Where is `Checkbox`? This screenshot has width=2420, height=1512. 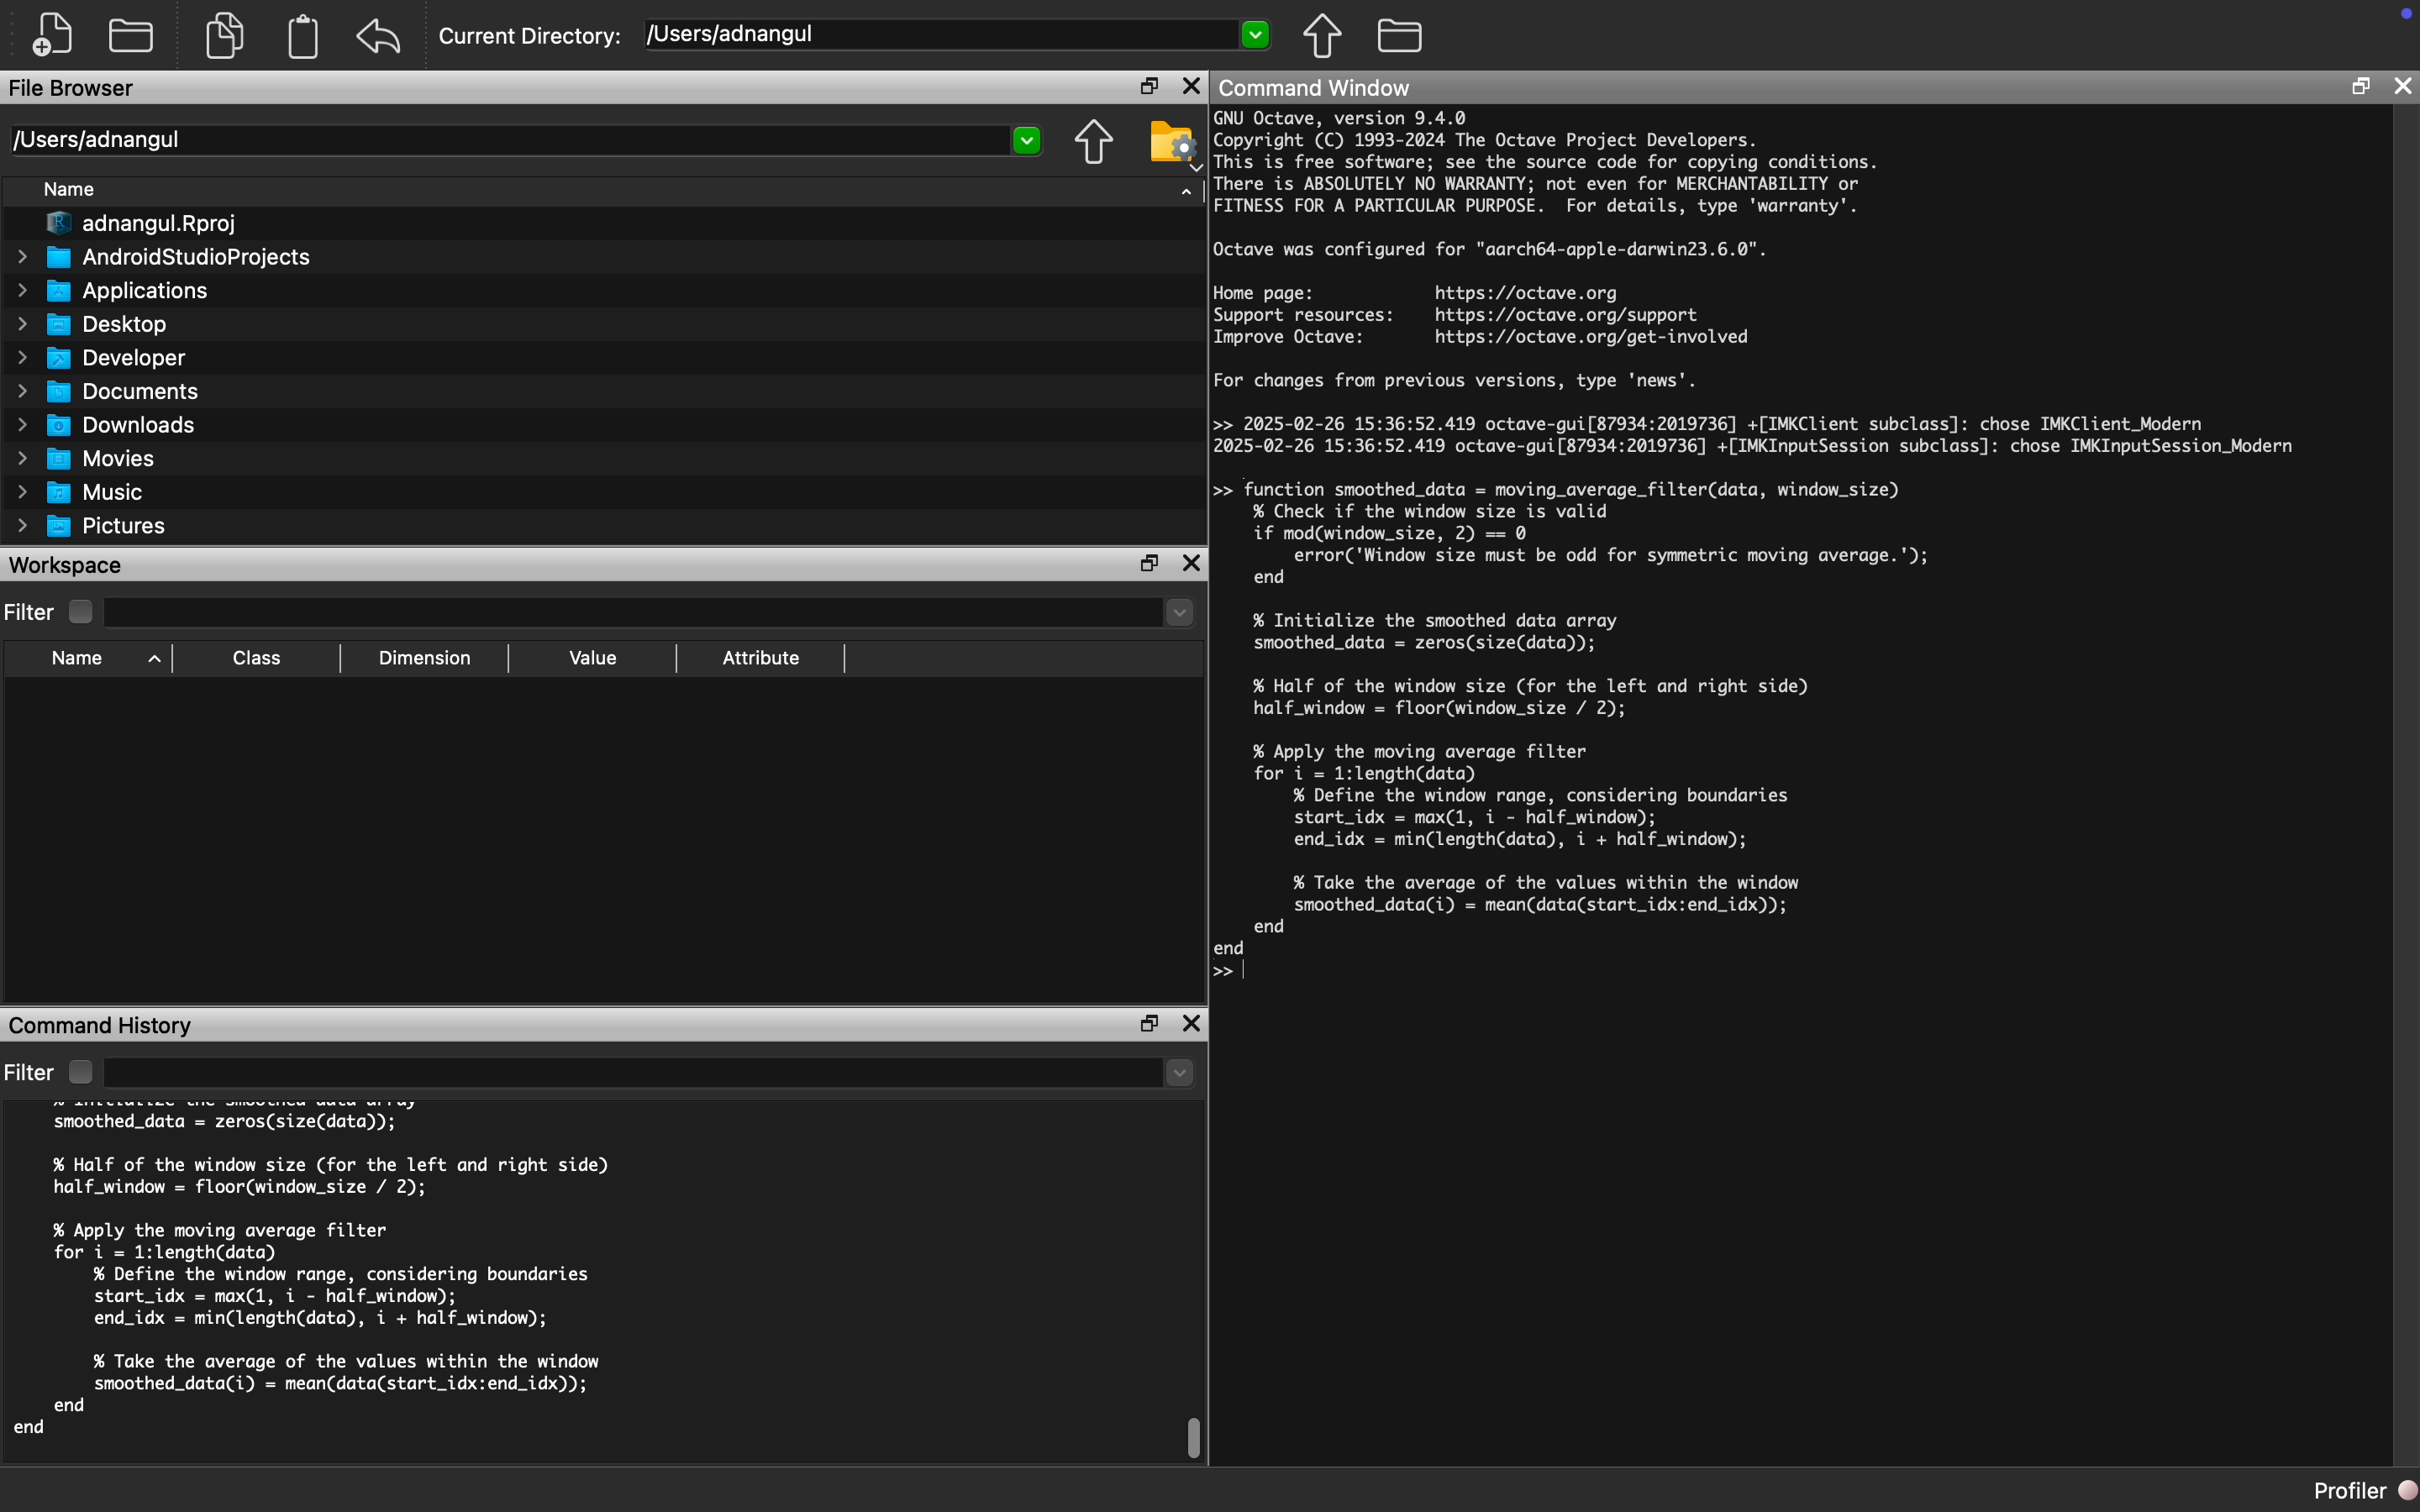
Checkbox is located at coordinates (80, 612).